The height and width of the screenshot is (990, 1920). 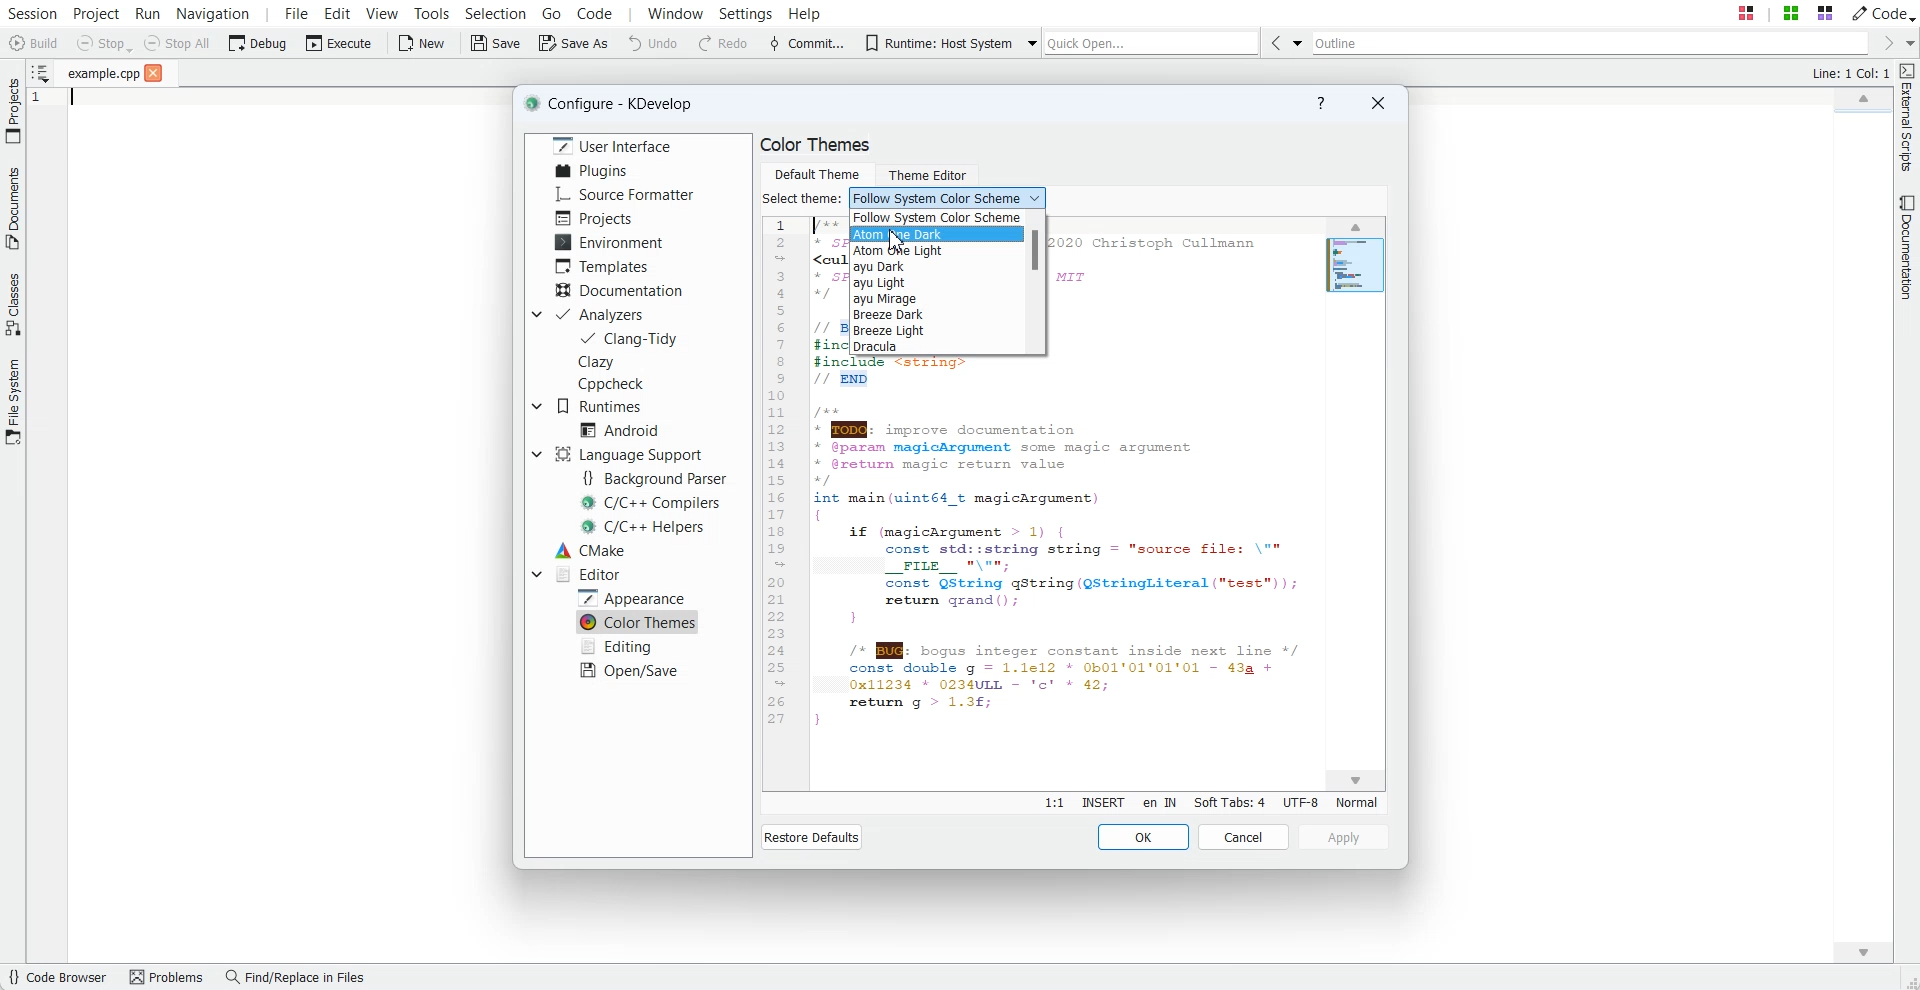 What do you see at coordinates (1358, 265) in the screenshot?
I see `File overview` at bounding box center [1358, 265].